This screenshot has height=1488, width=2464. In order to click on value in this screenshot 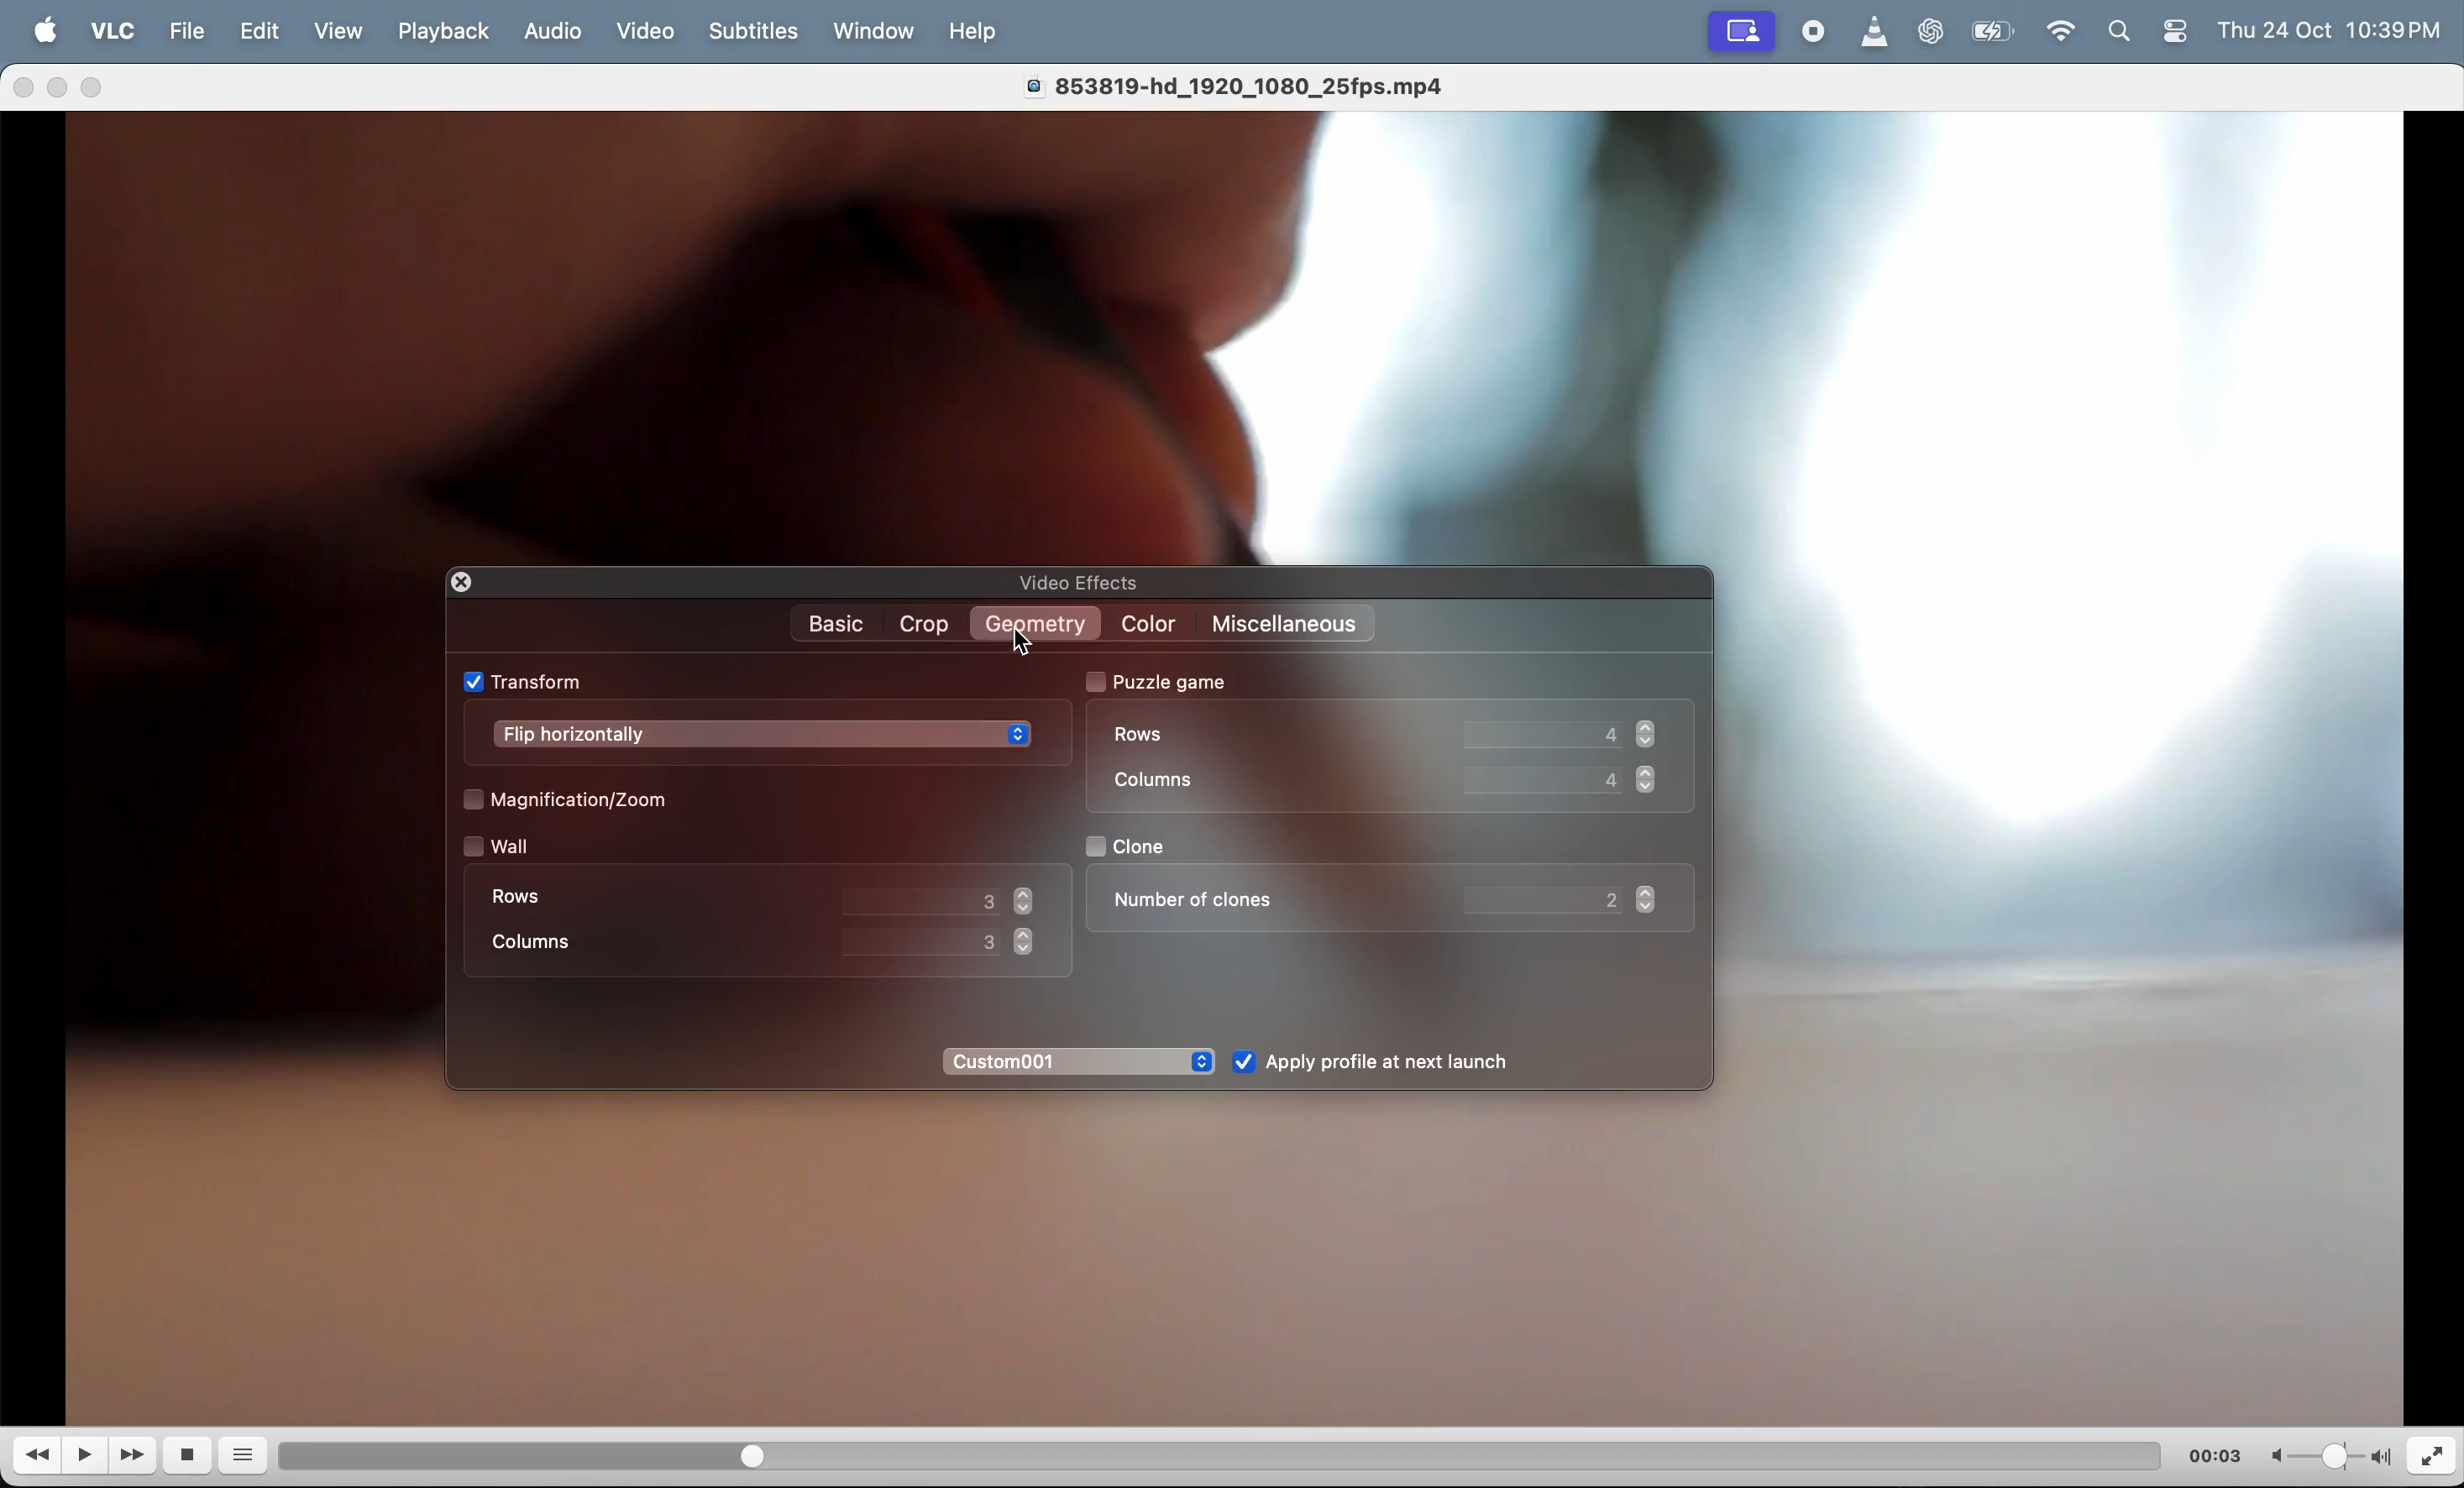, I will do `click(944, 902)`.